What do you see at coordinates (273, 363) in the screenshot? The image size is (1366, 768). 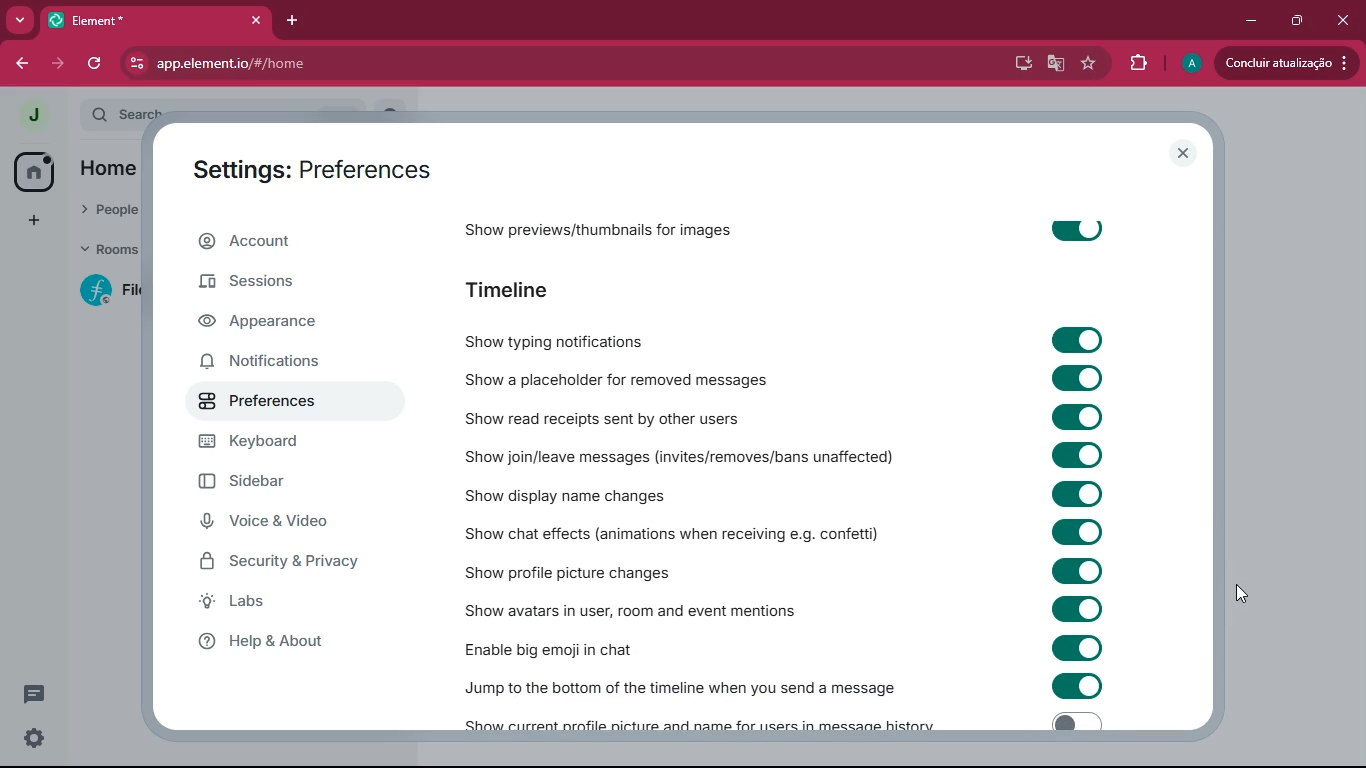 I see `notifications` at bounding box center [273, 363].